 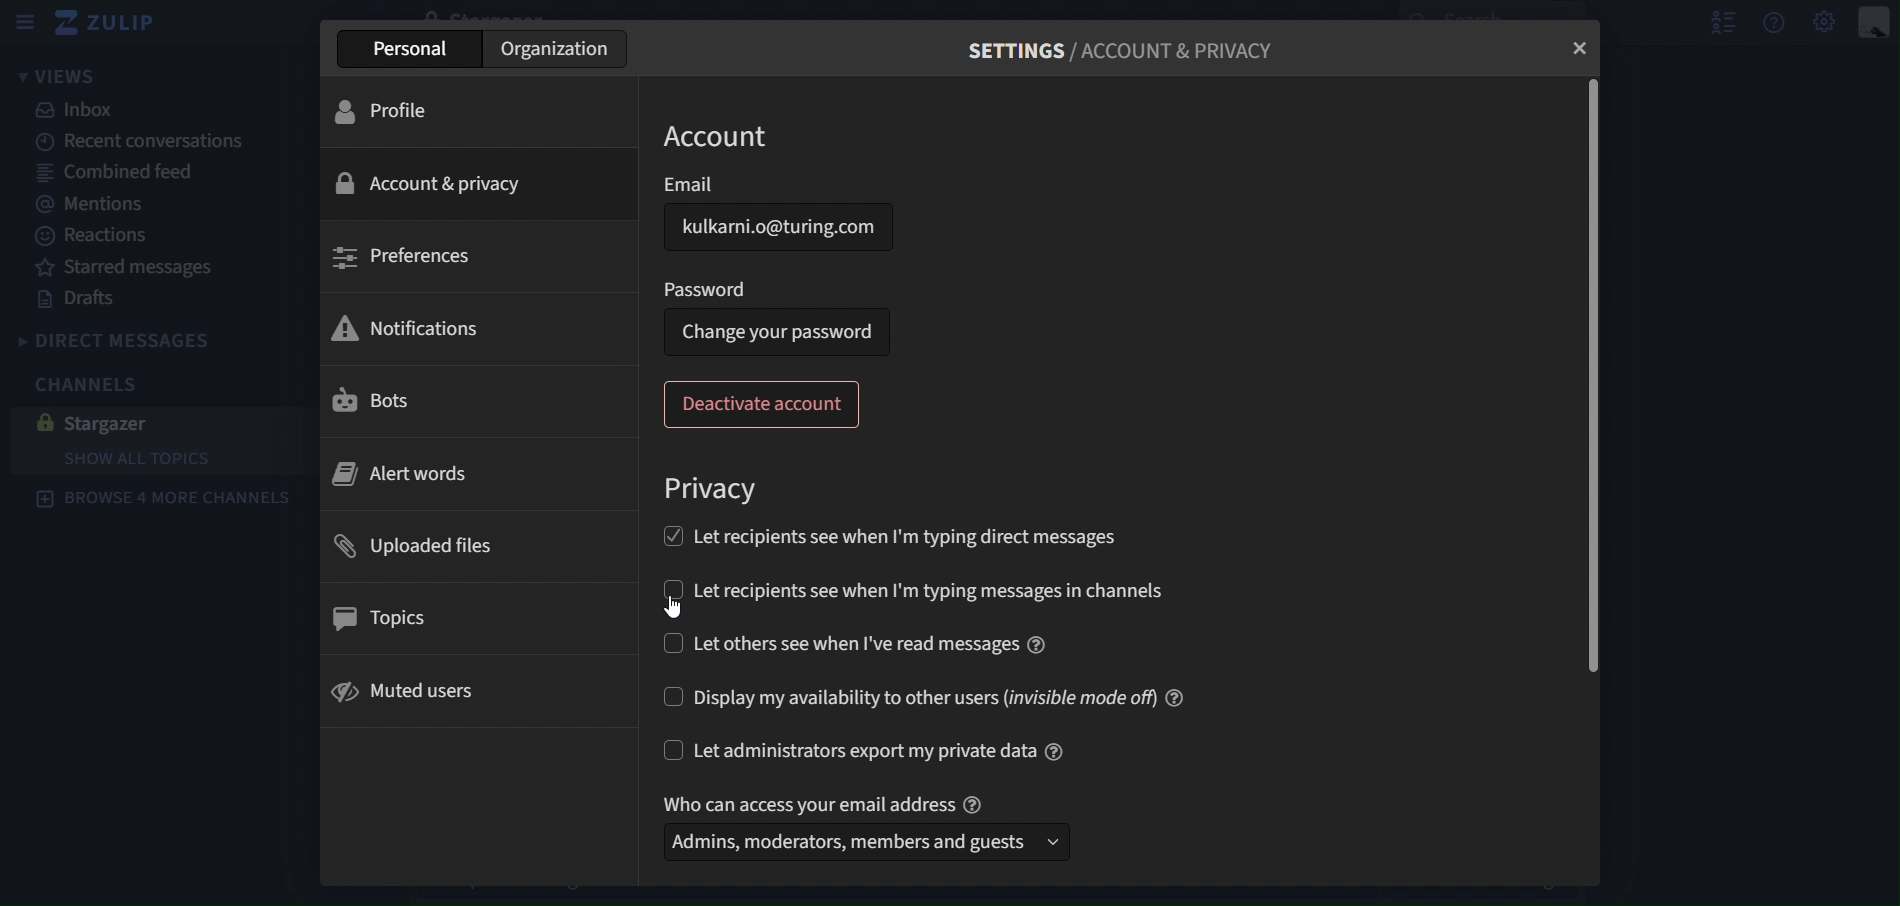 I want to click on bots, so click(x=370, y=399).